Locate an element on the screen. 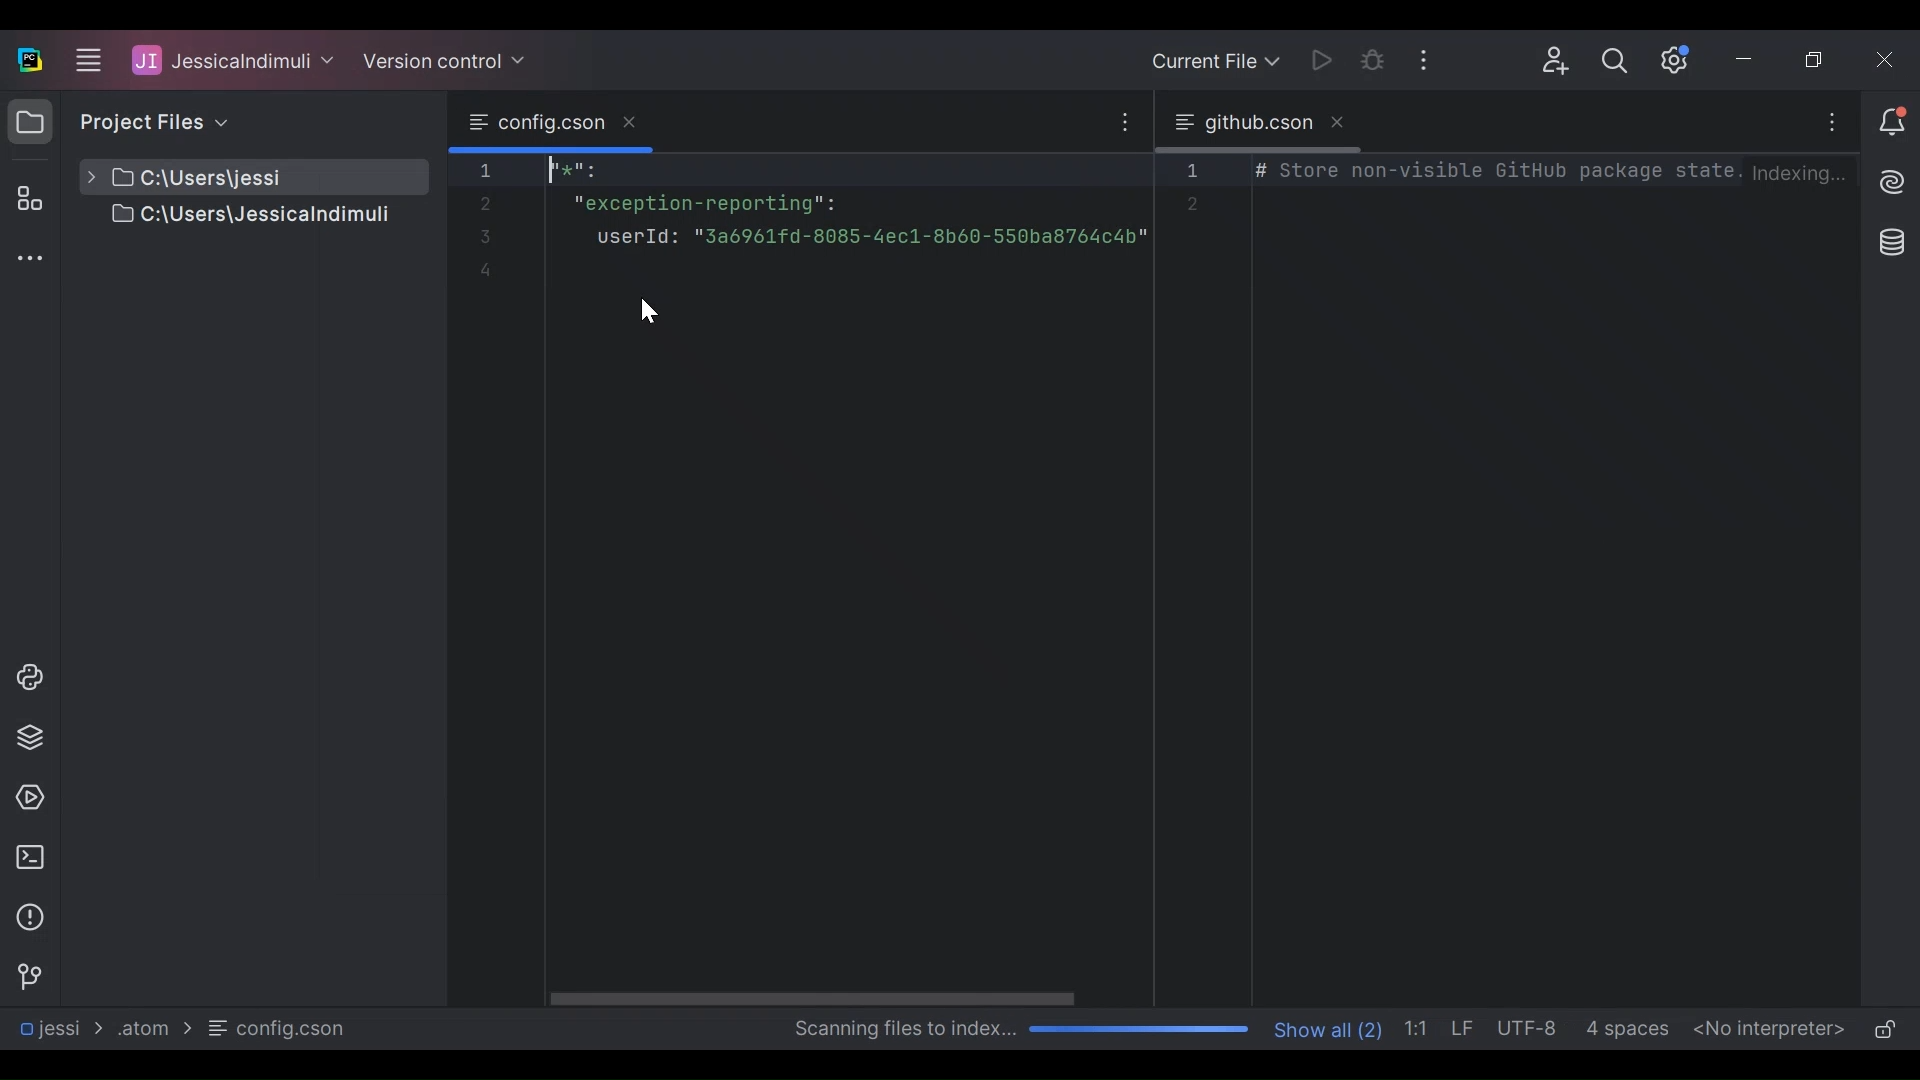 The width and height of the screenshot is (1920, 1080). Python Console is located at coordinates (29, 677).